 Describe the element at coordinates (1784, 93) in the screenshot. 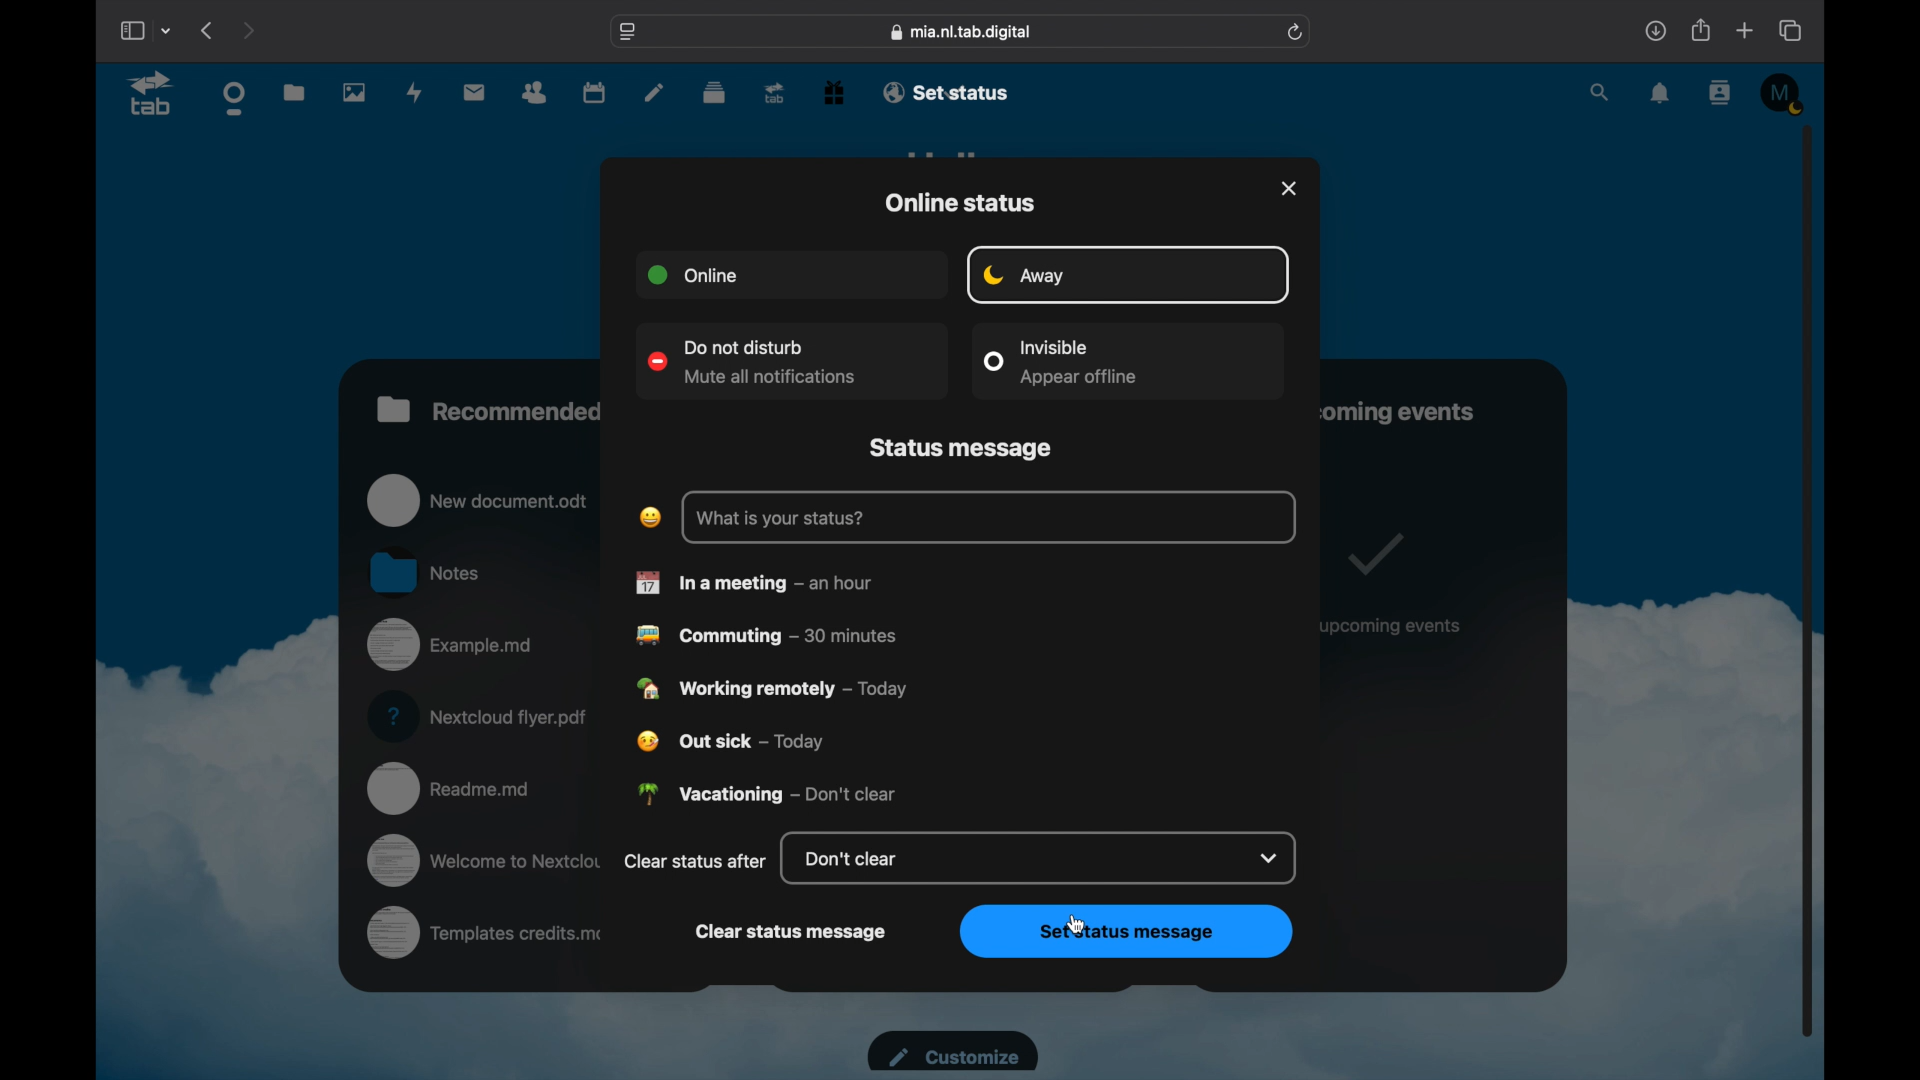

I see `M` at that location.